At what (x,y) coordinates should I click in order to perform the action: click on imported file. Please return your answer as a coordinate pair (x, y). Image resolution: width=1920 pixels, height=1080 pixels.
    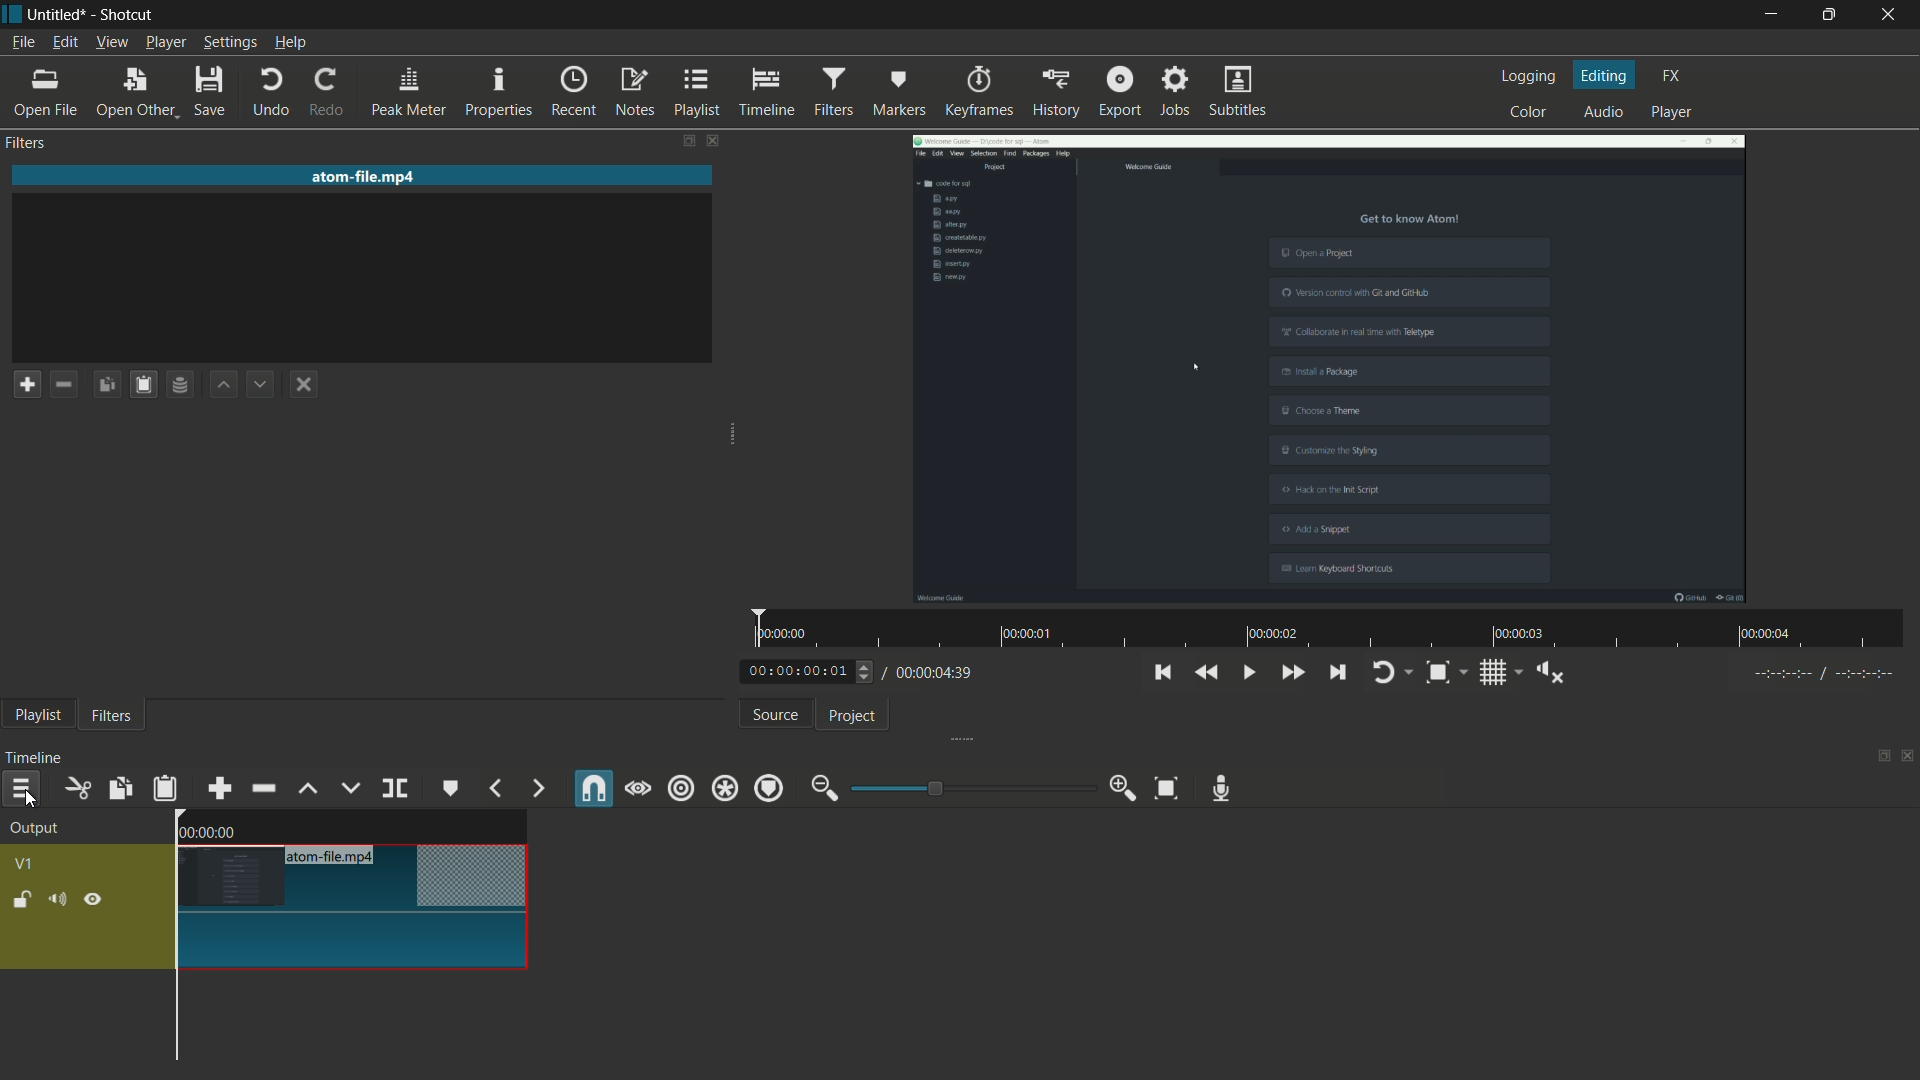
    Looking at the image, I should click on (1331, 368).